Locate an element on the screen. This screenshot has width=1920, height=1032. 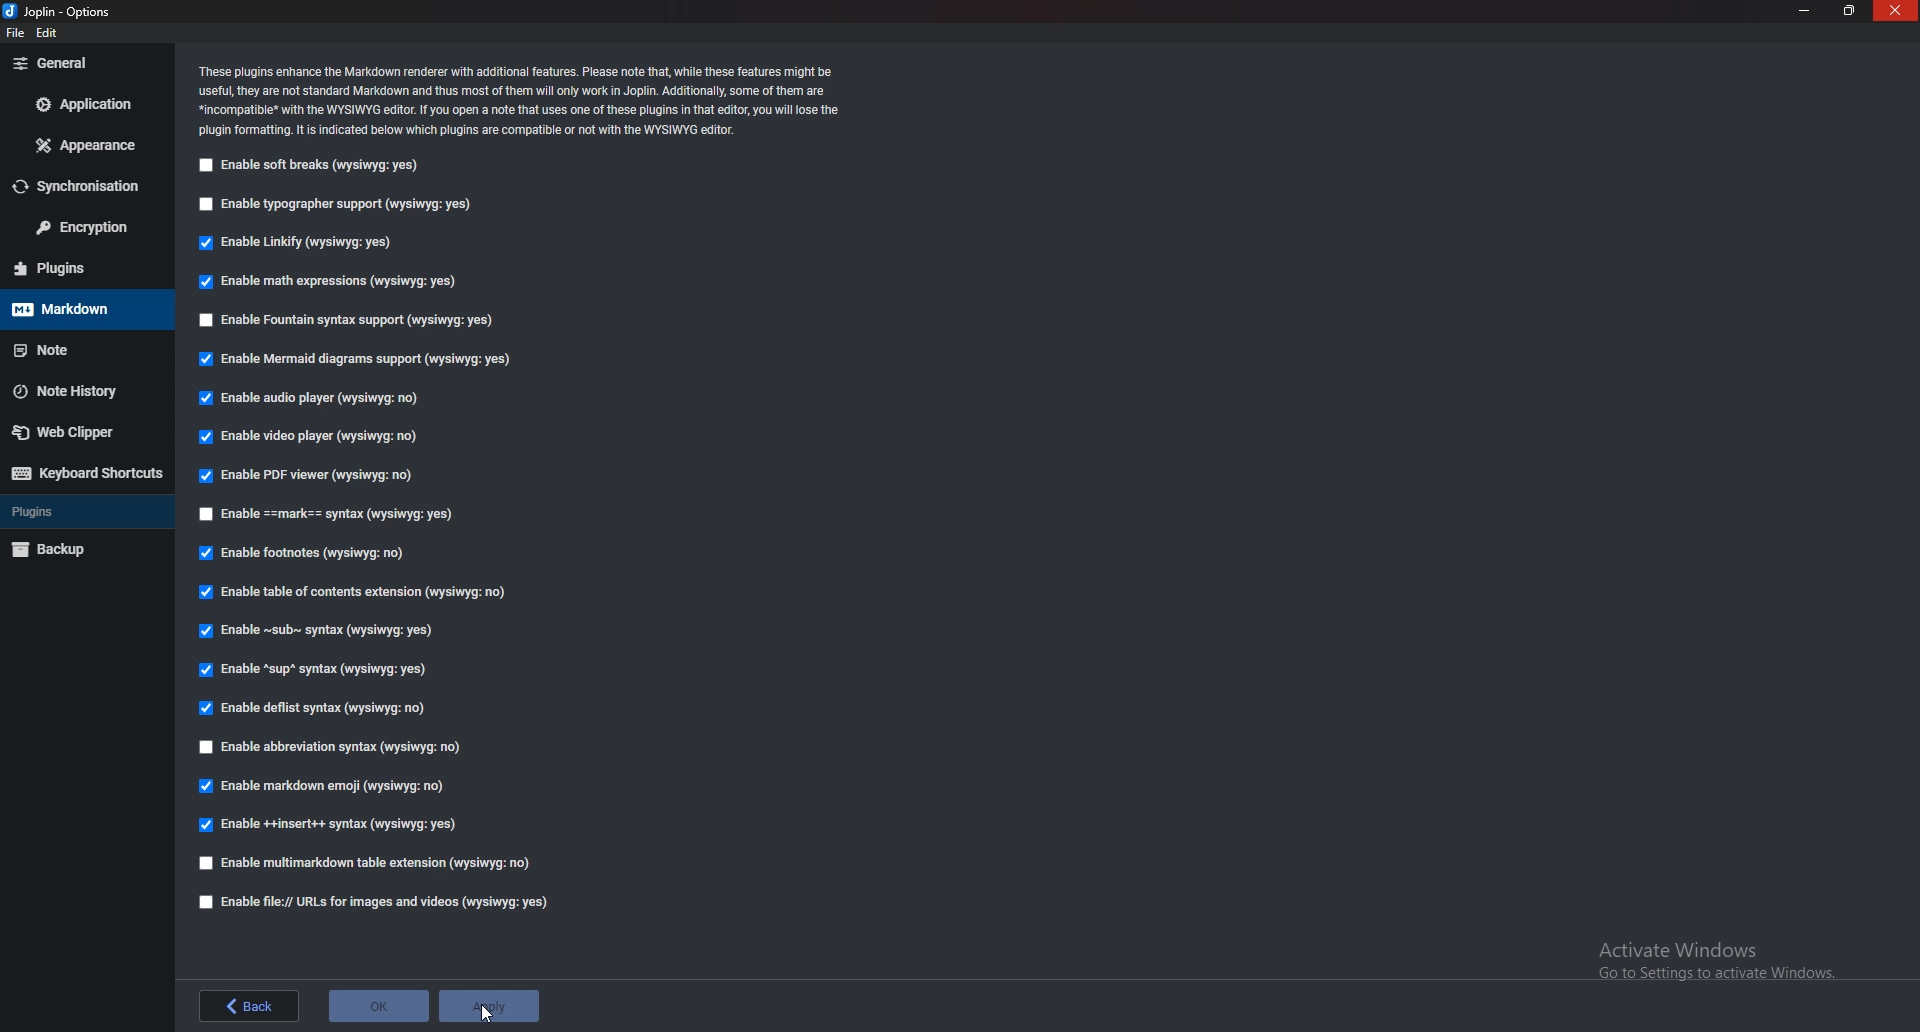
close is located at coordinates (1896, 11).